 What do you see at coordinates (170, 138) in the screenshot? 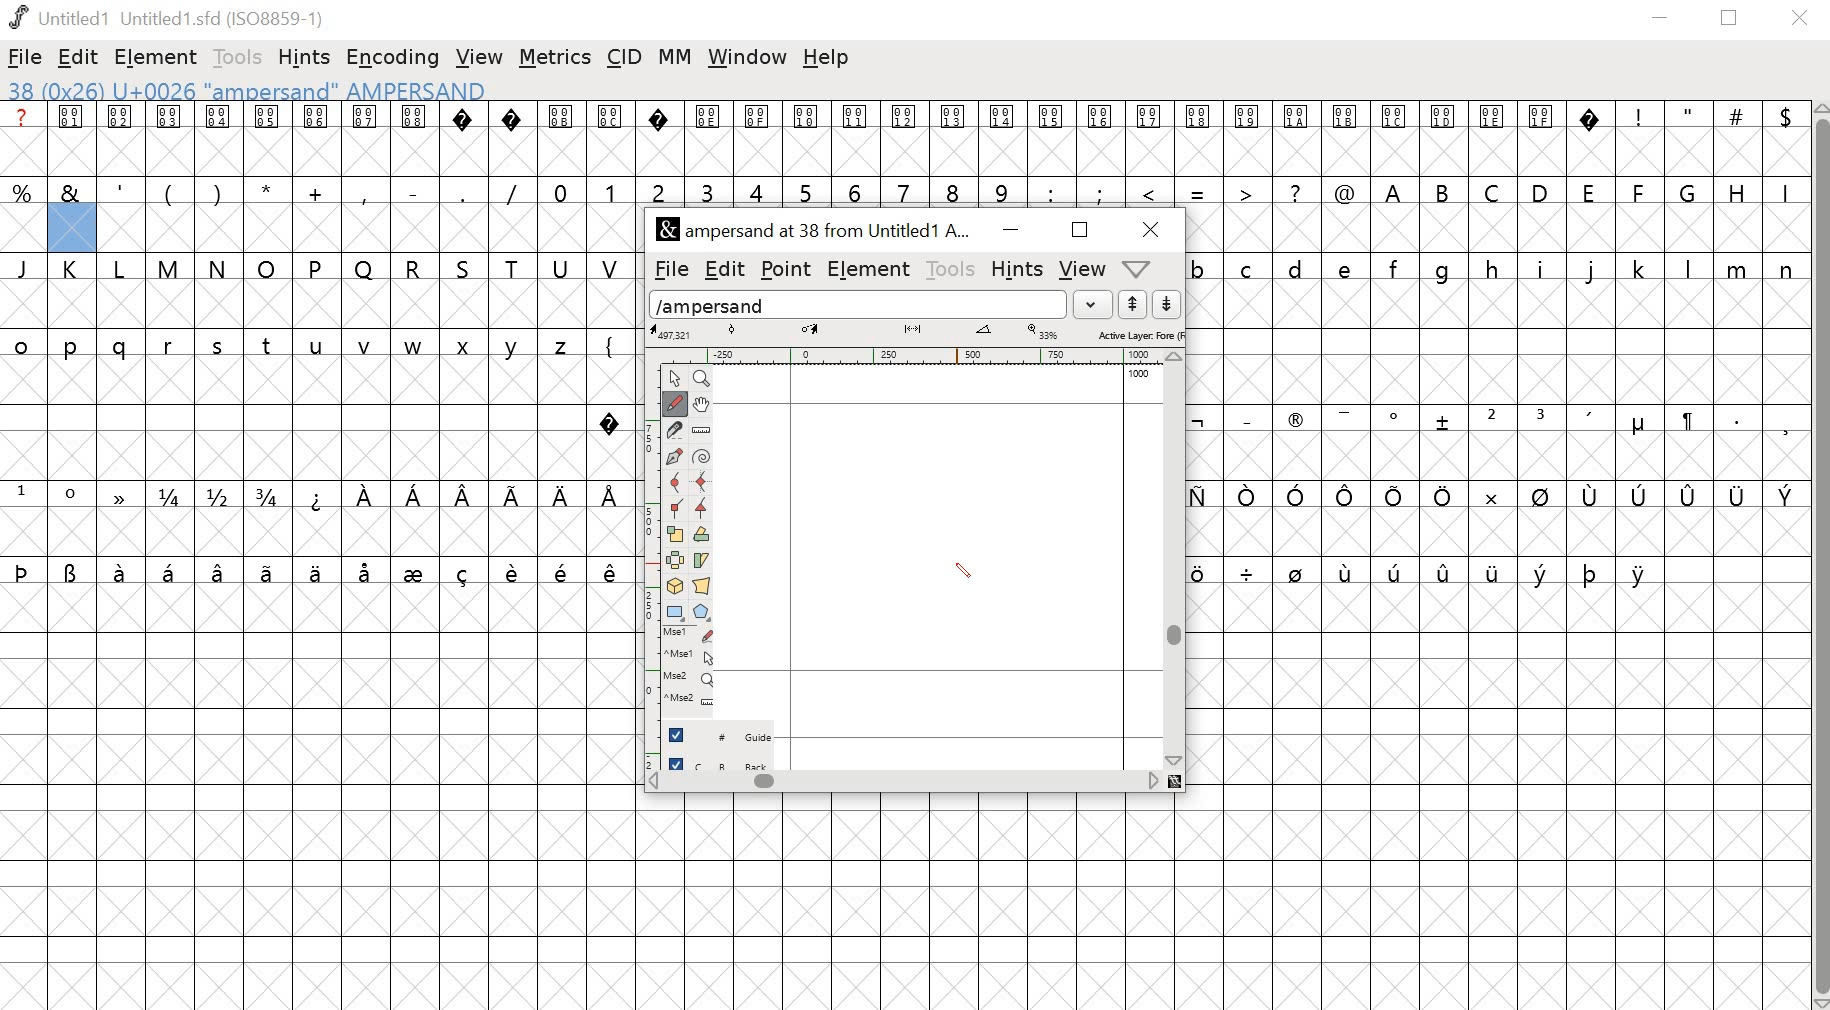
I see `0003` at bounding box center [170, 138].